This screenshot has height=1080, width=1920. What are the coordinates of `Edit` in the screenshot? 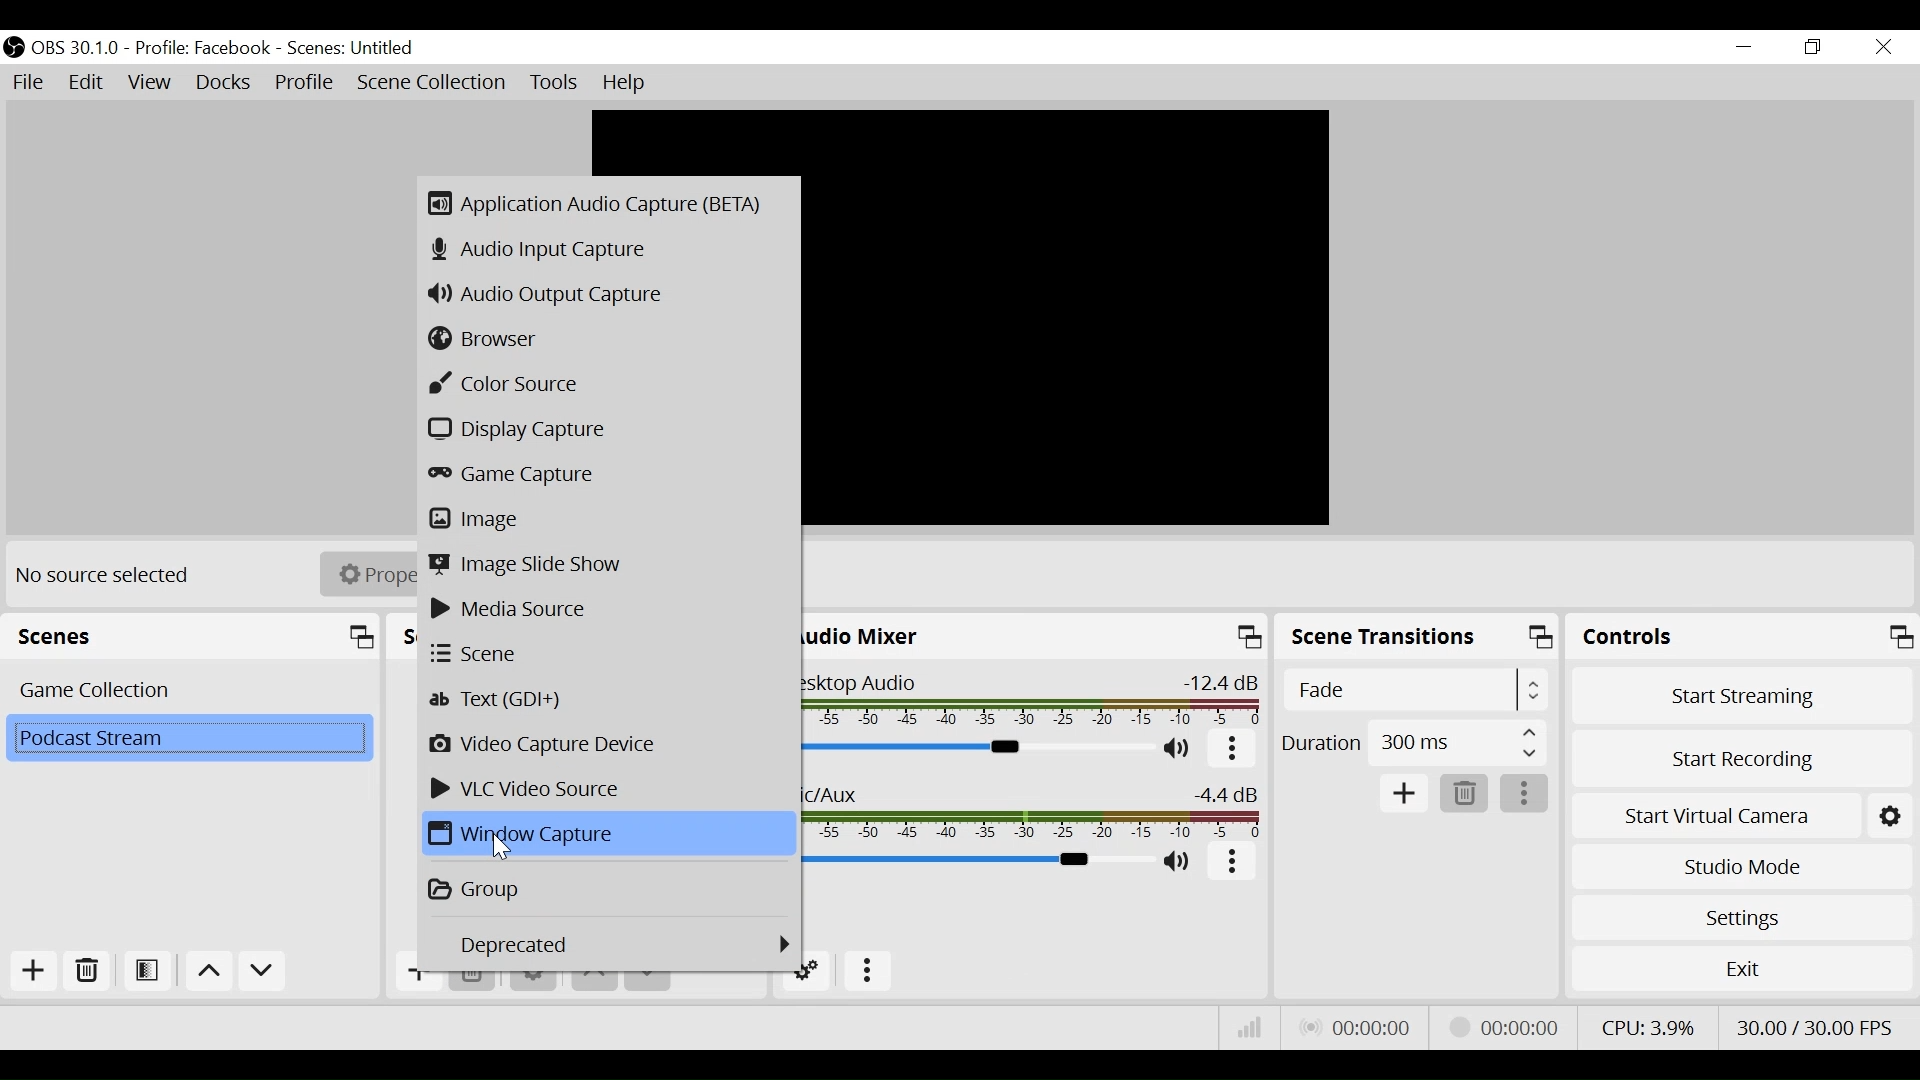 It's located at (86, 83).